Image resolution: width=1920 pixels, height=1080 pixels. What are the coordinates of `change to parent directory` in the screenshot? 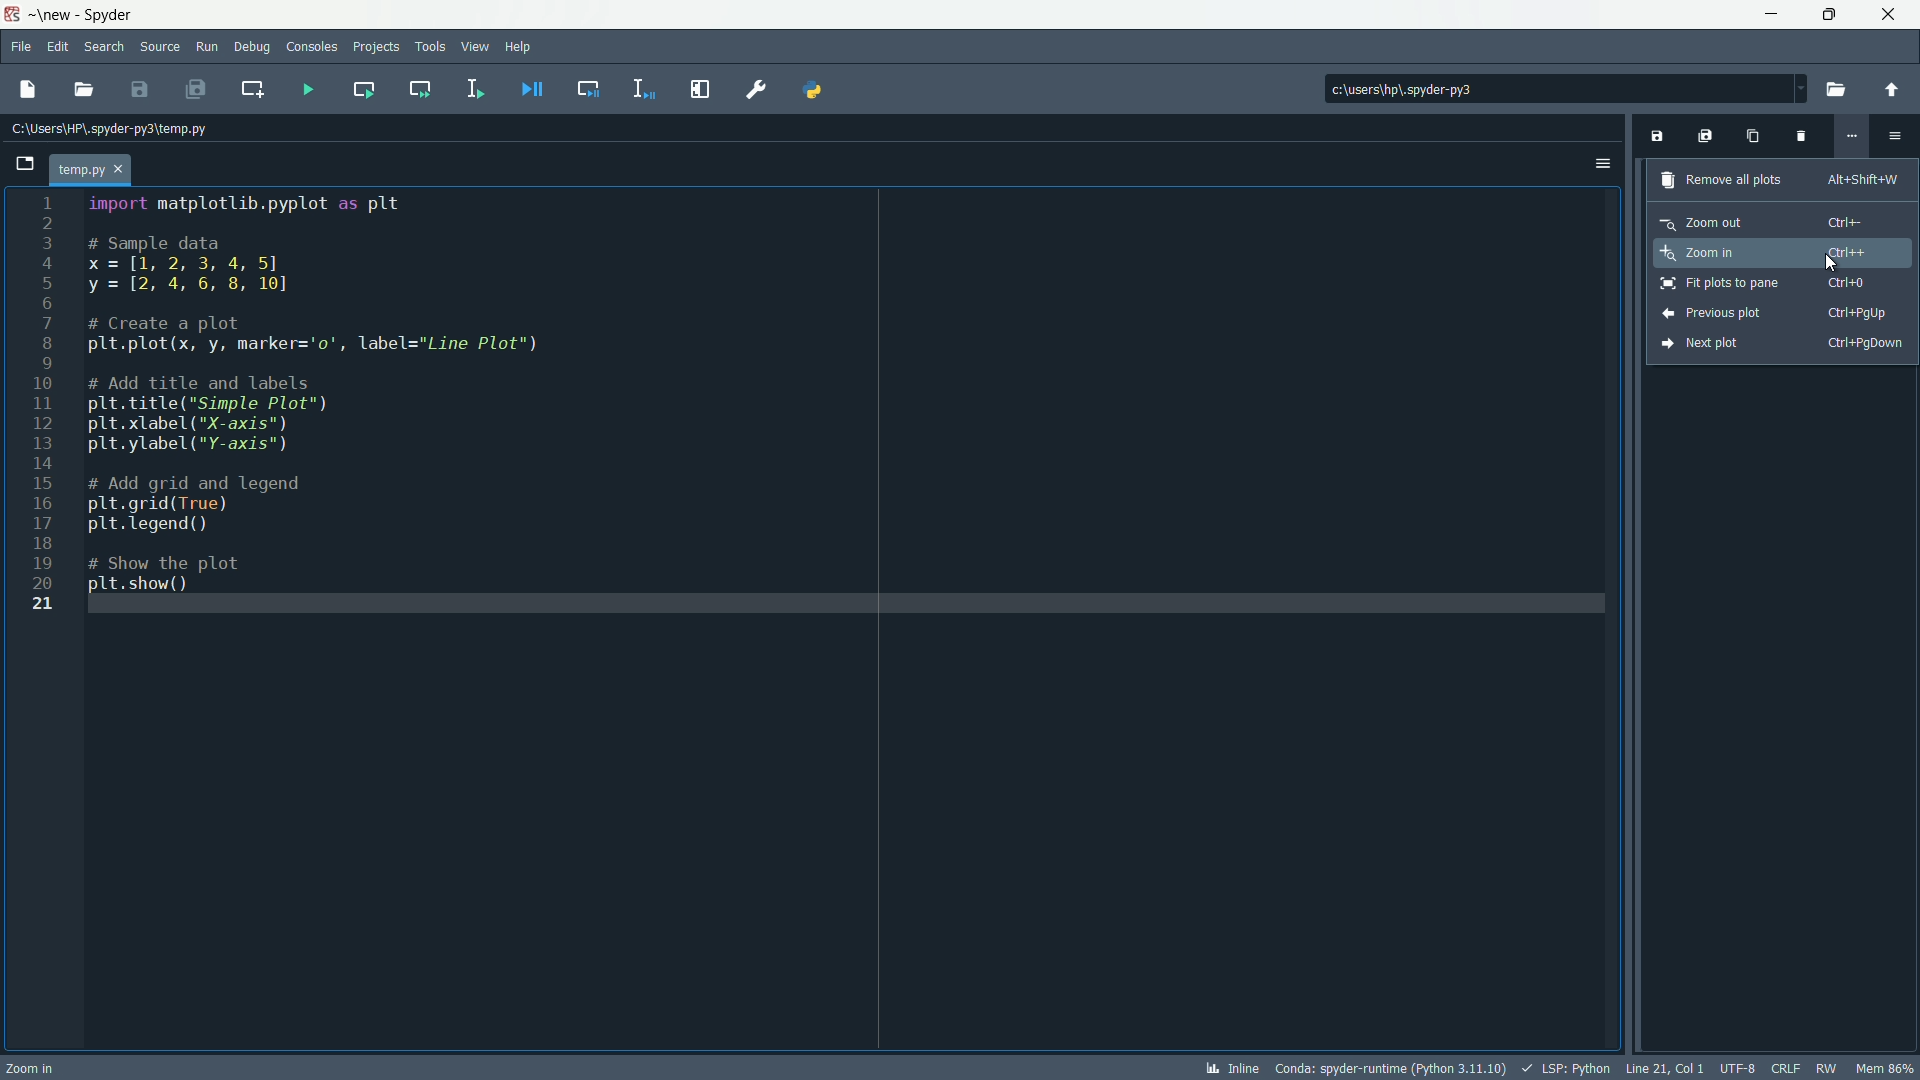 It's located at (1894, 88).